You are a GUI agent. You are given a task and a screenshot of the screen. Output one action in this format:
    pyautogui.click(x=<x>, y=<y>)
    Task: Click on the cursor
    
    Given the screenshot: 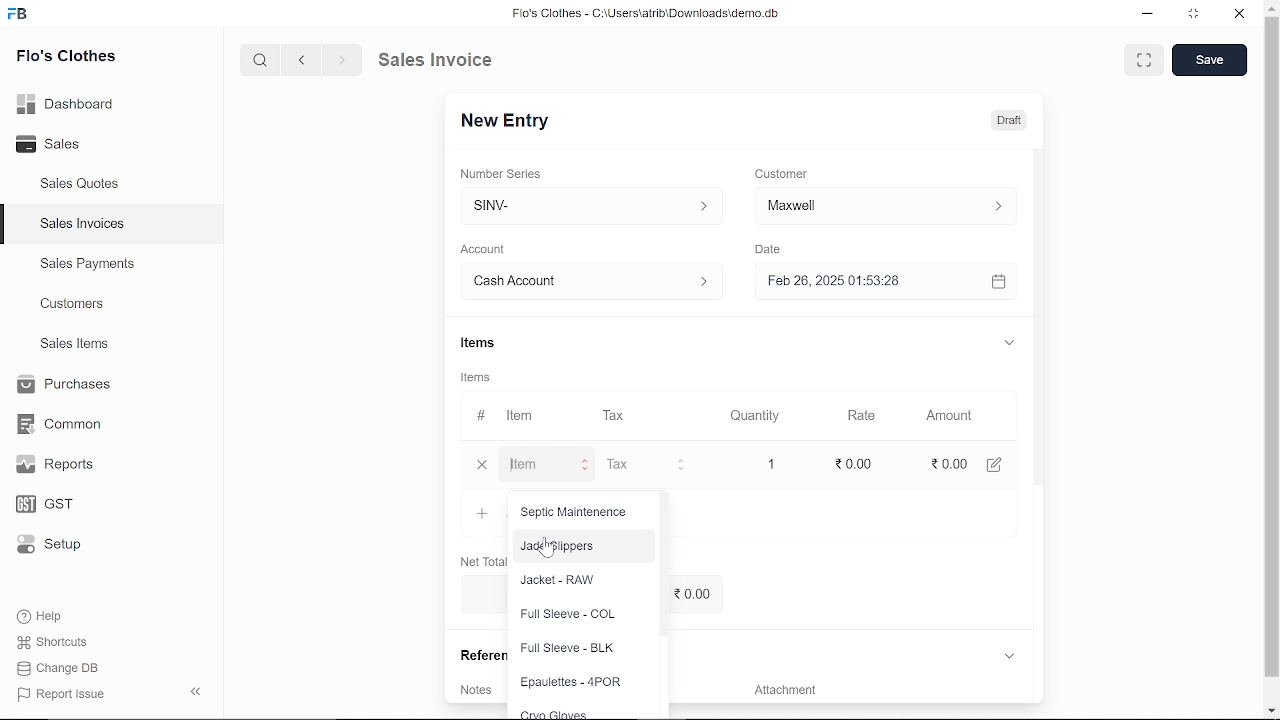 What is the action you would take?
    pyautogui.click(x=549, y=553)
    